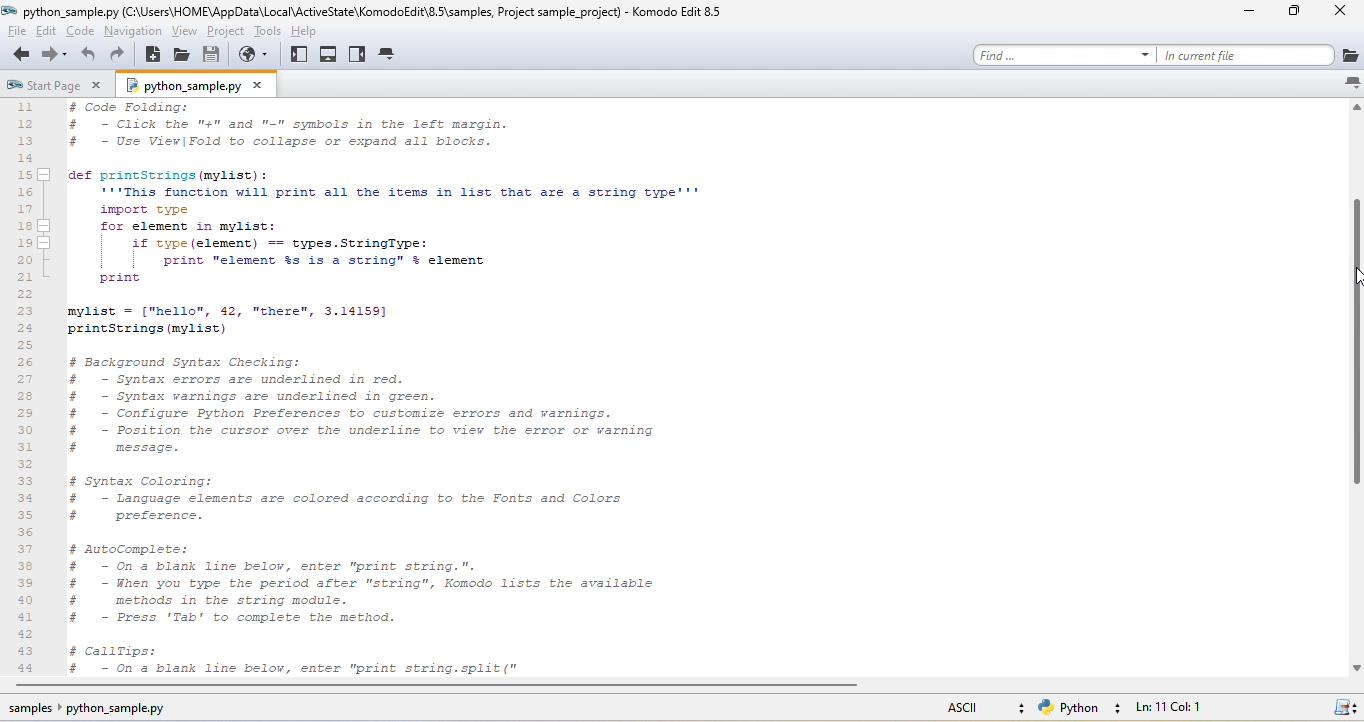 The height and width of the screenshot is (722, 1364). What do you see at coordinates (226, 31) in the screenshot?
I see `project` at bounding box center [226, 31].